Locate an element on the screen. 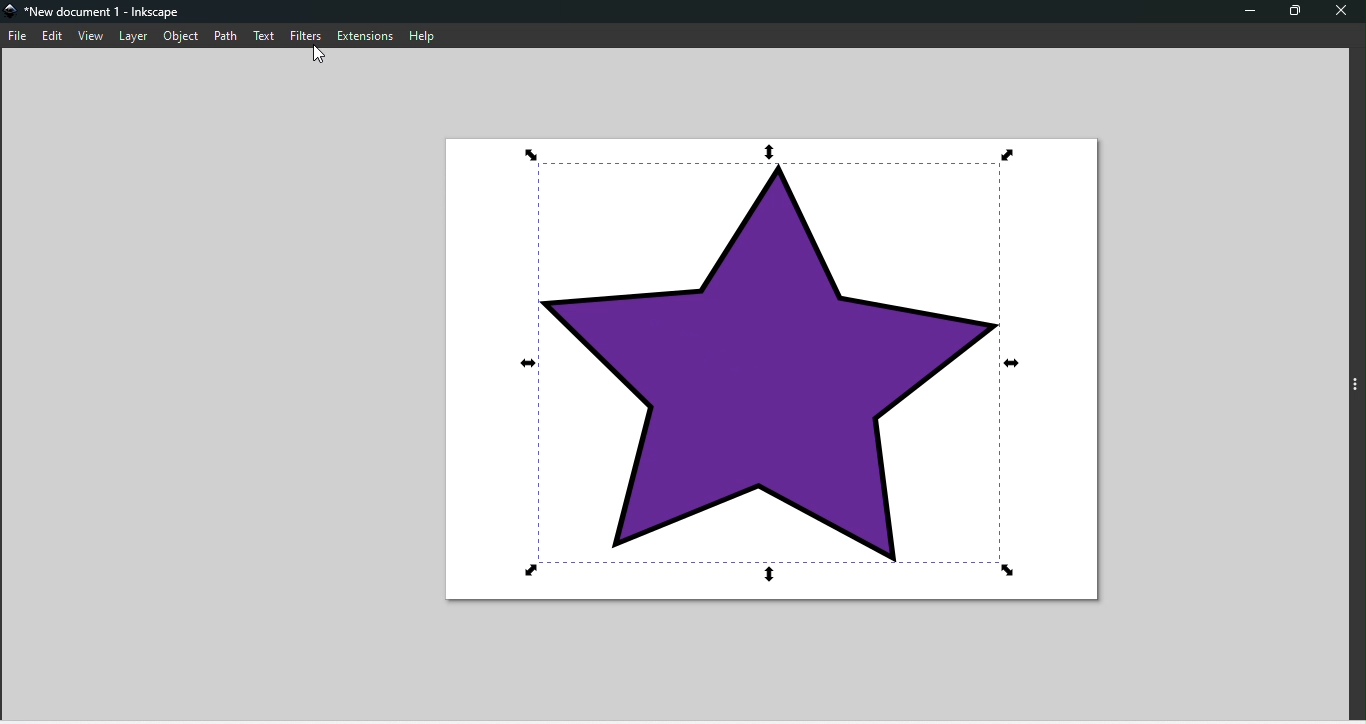 The width and height of the screenshot is (1366, 724). sideBar toggle is located at coordinates (1355, 386).